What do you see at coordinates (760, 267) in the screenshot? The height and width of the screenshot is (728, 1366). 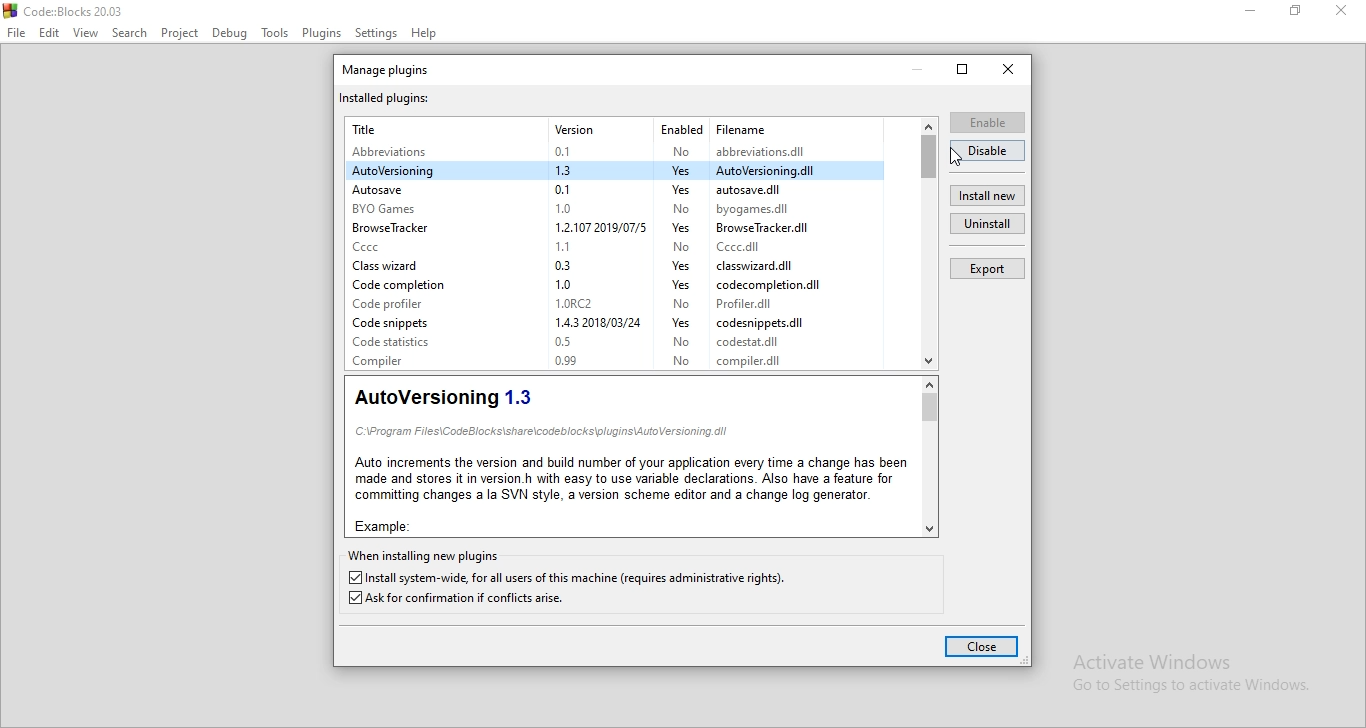 I see `classwizard.dil` at bounding box center [760, 267].